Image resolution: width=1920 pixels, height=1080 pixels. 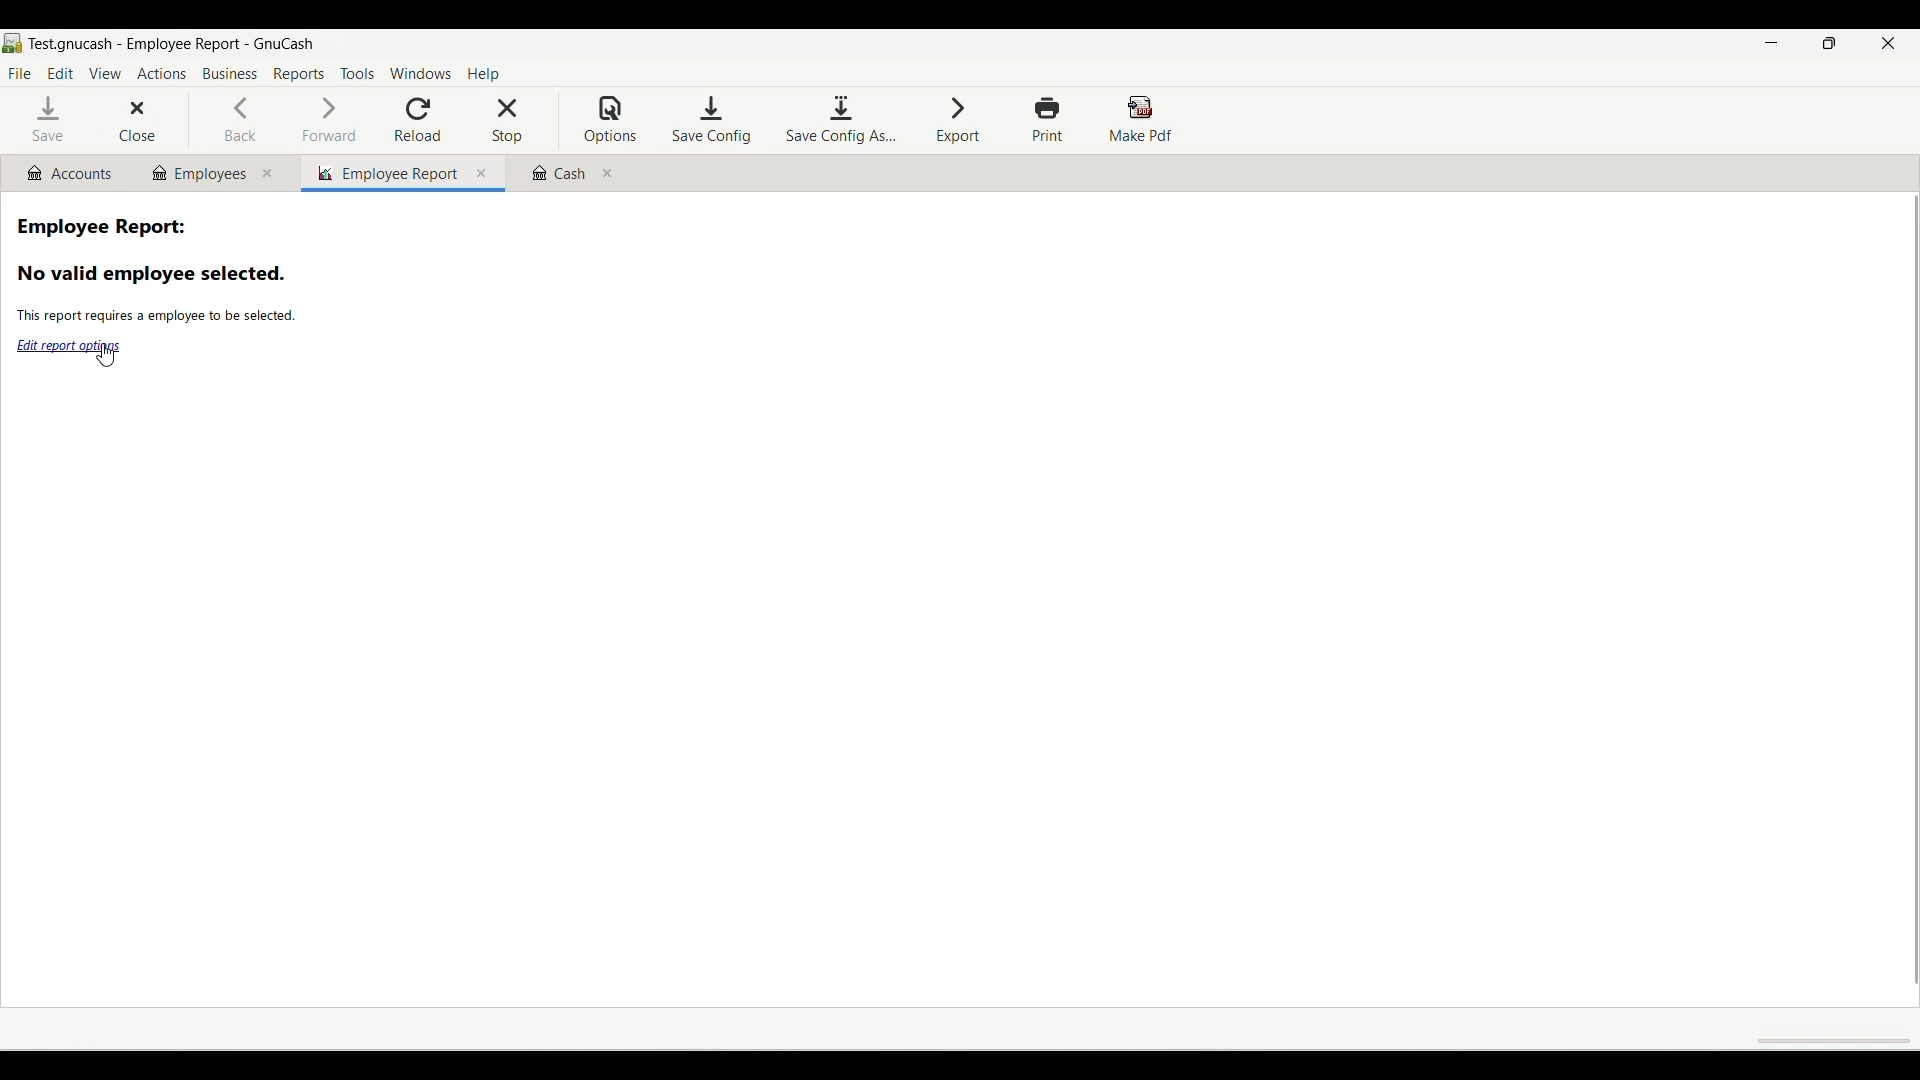 I want to click on View, so click(x=105, y=73).